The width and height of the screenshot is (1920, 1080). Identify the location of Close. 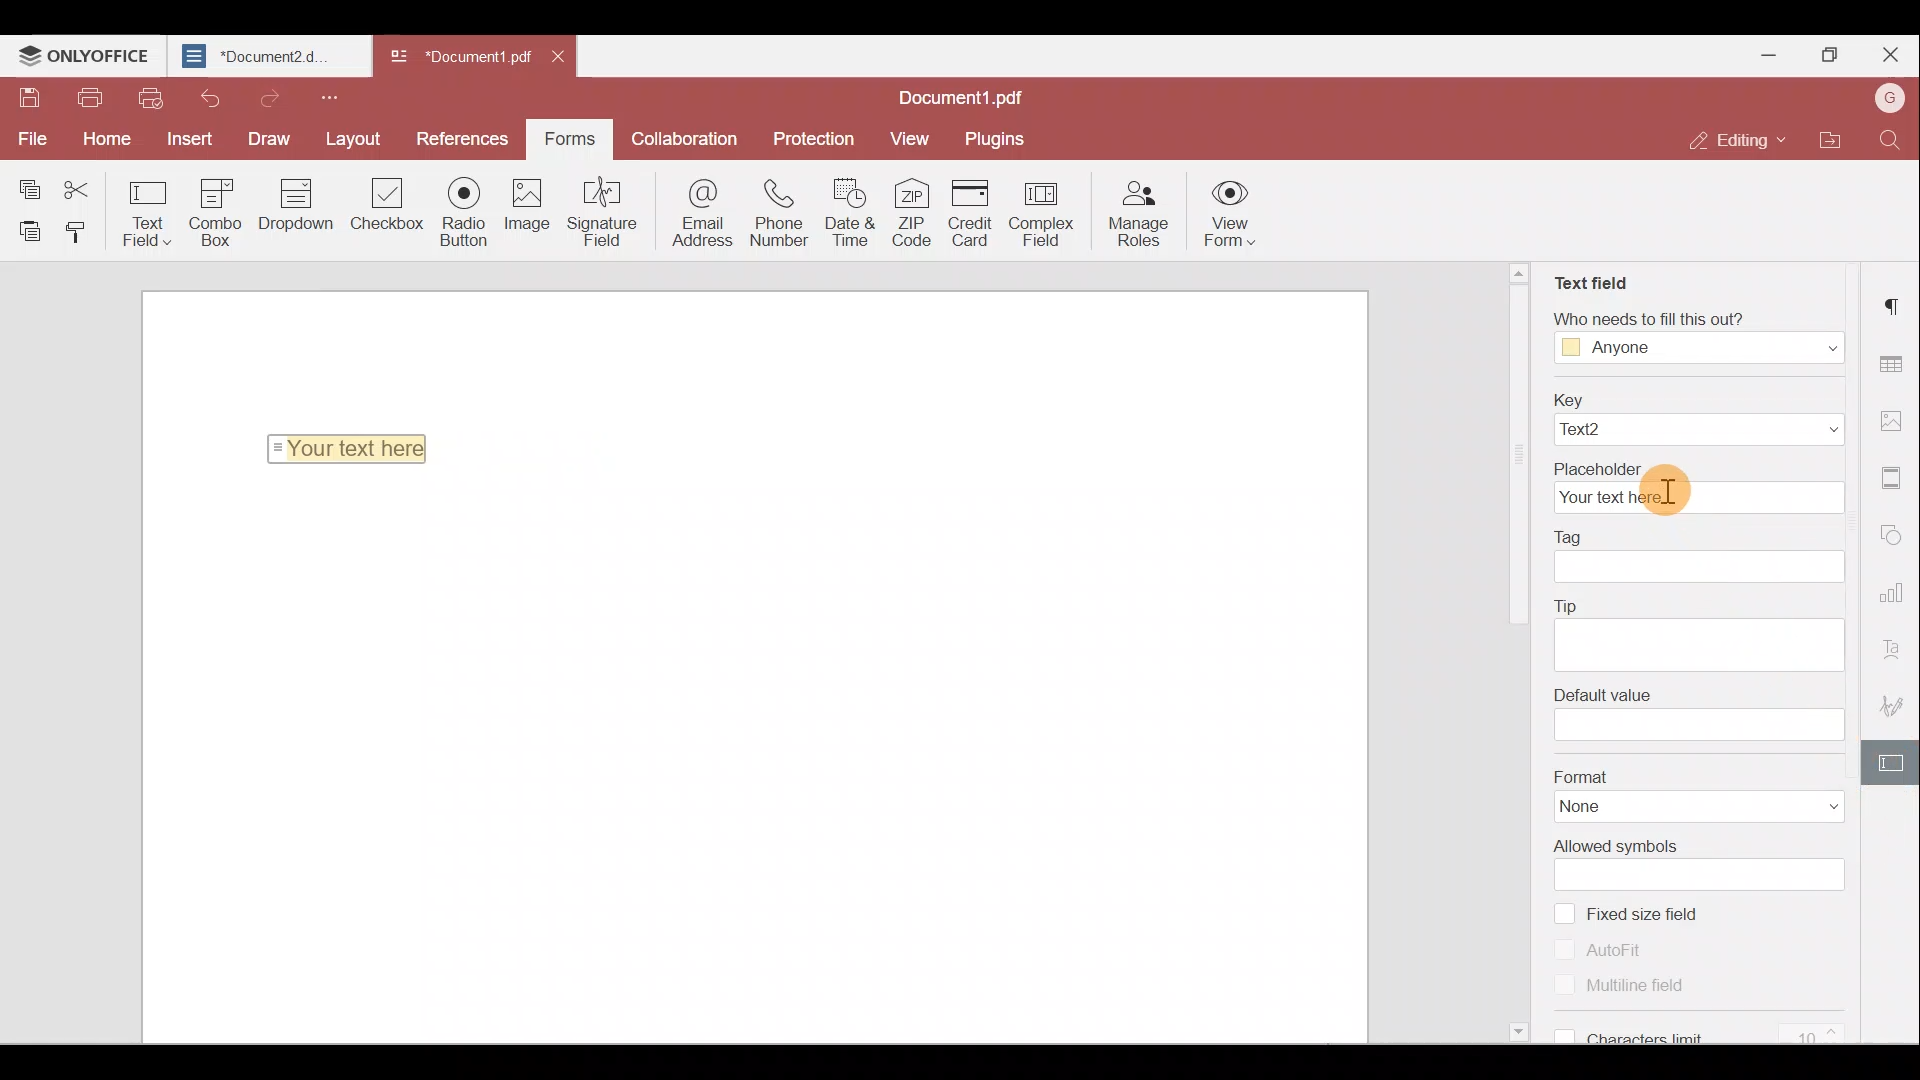
(1891, 52).